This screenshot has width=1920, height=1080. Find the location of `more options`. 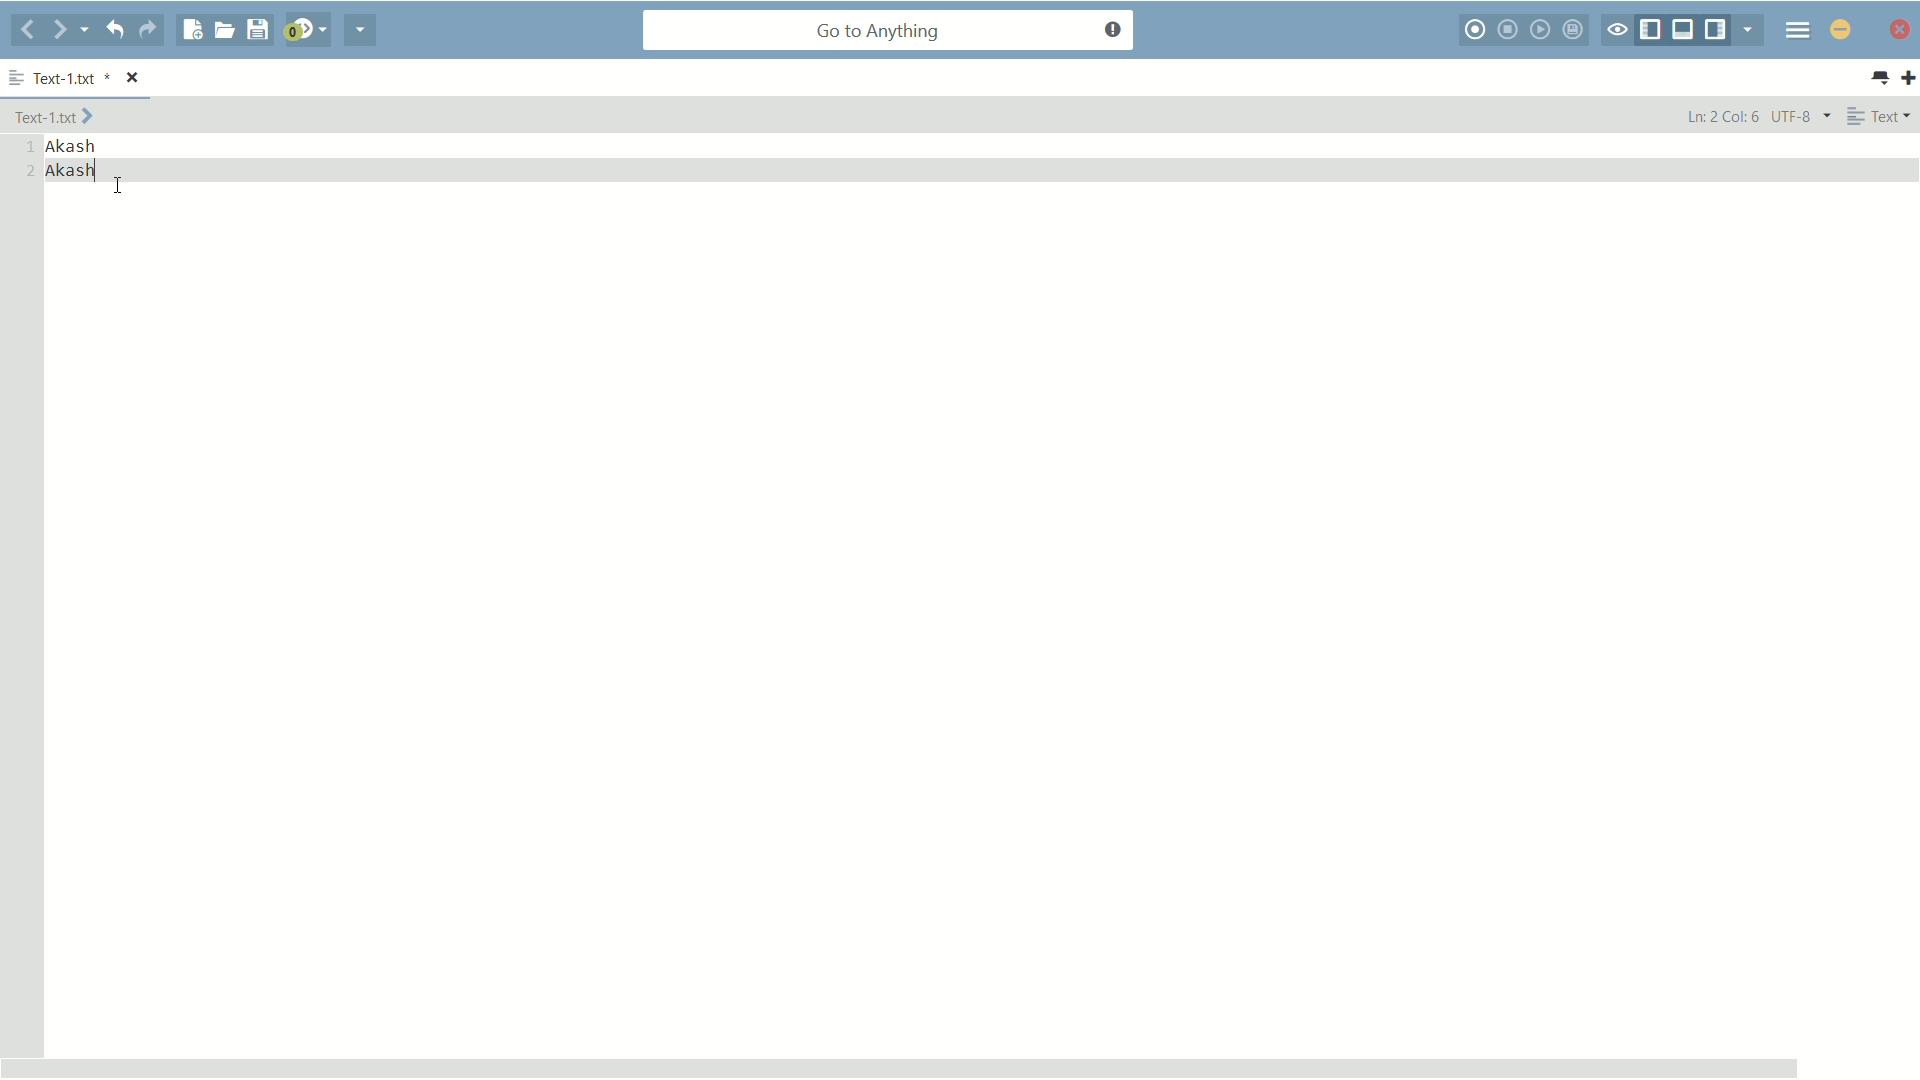

more options is located at coordinates (16, 74).